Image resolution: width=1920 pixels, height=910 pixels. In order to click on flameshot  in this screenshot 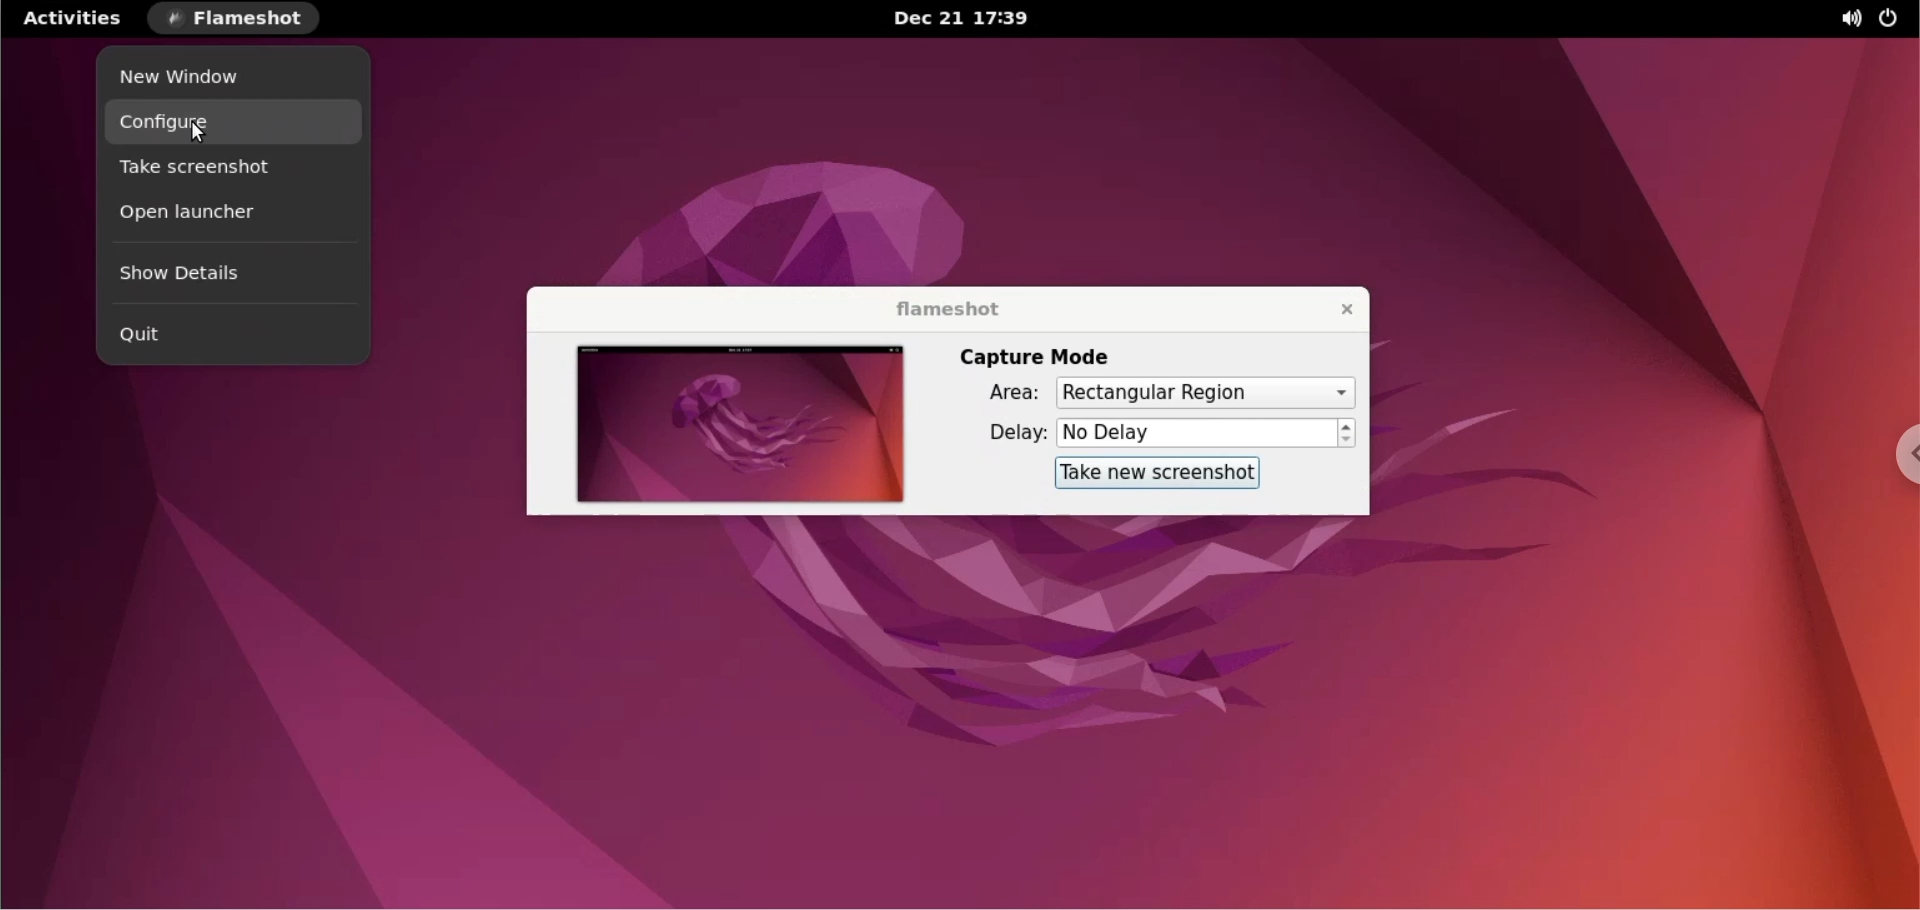, I will do `click(943, 309)`.